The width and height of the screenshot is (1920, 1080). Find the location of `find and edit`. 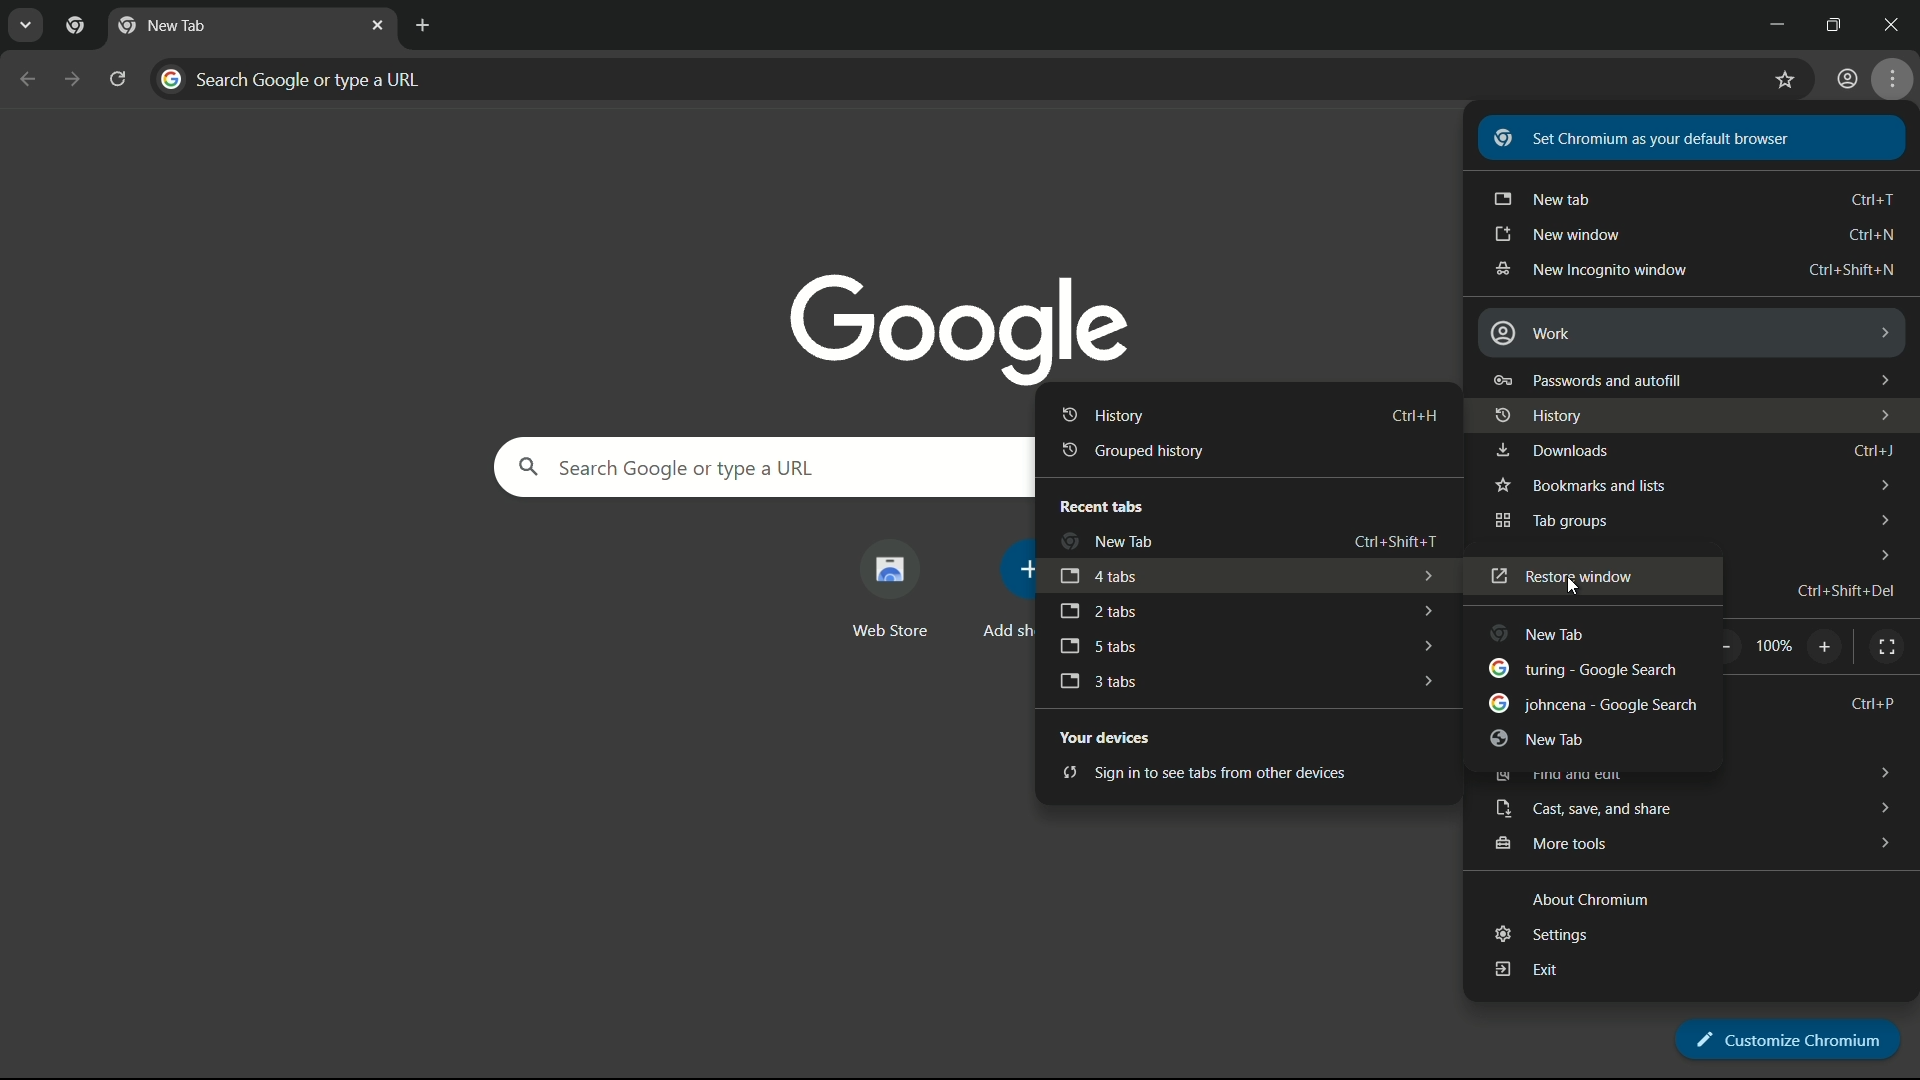

find and edit is located at coordinates (1555, 774).